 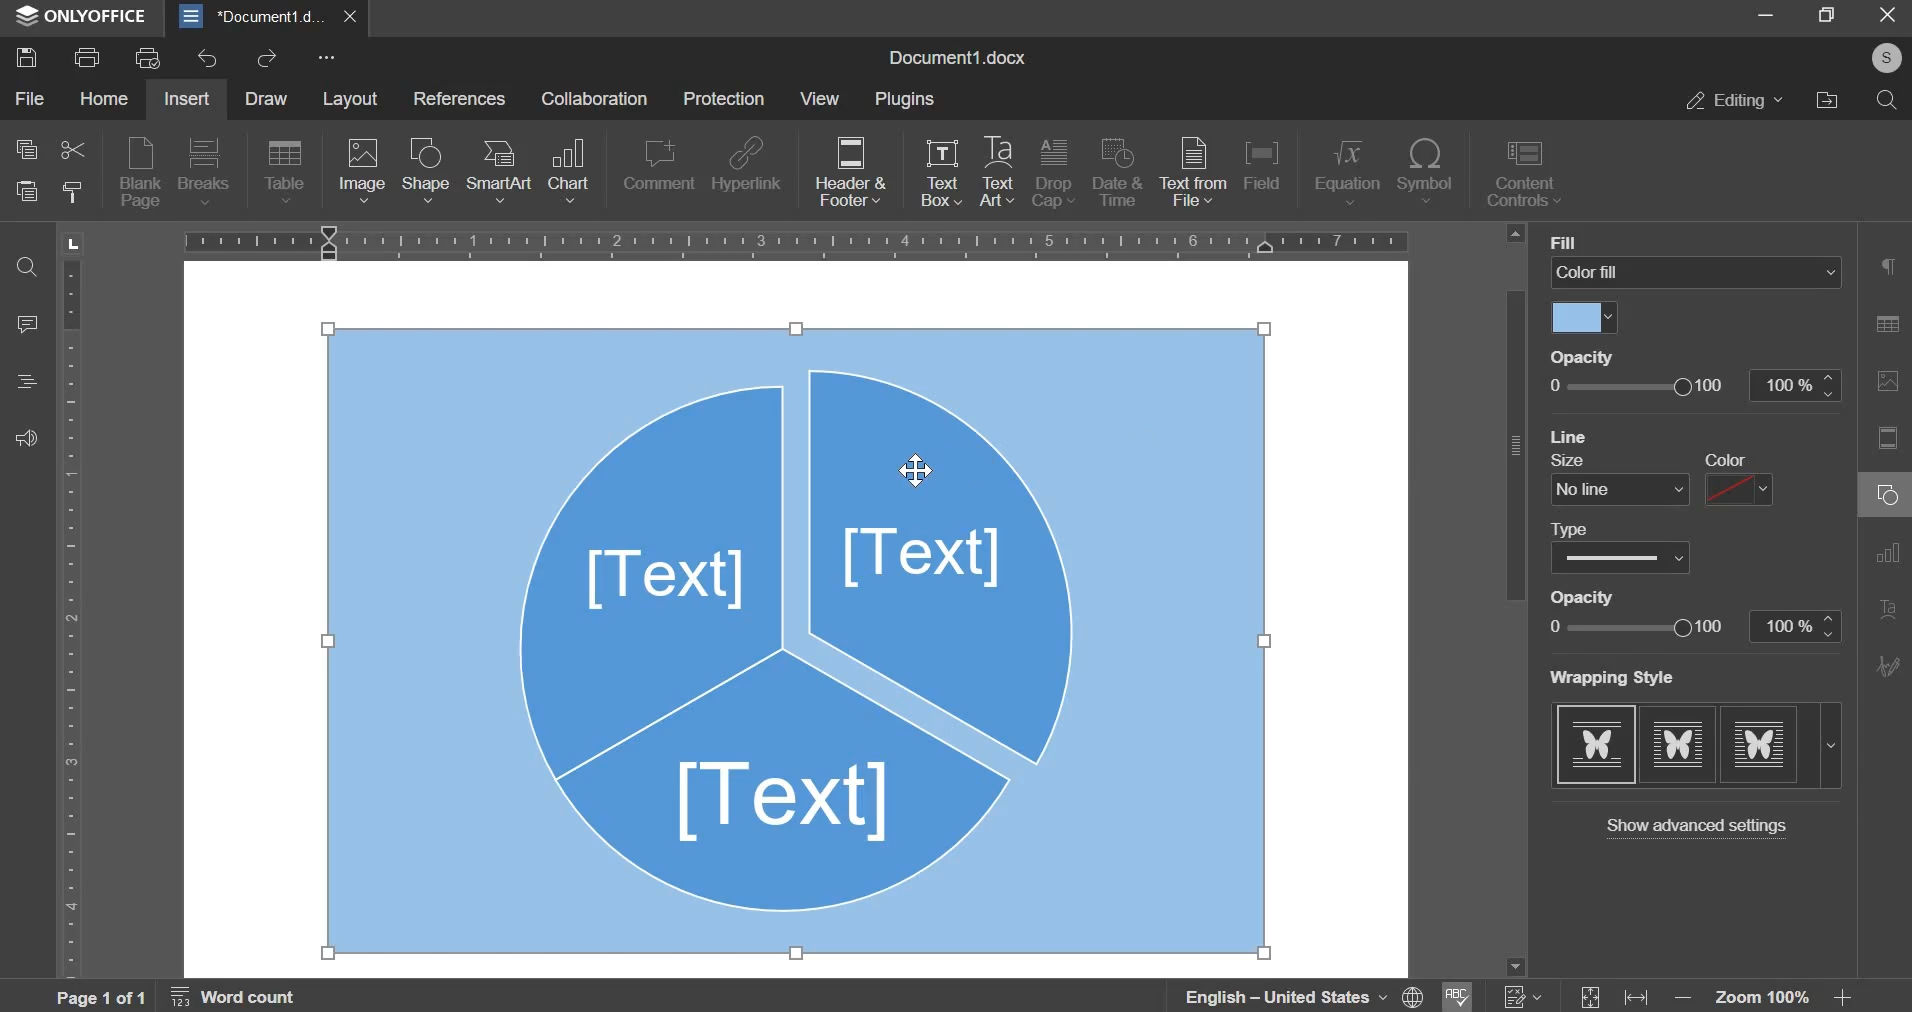 What do you see at coordinates (359, 100) in the screenshot?
I see `layout` at bounding box center [359, 100].